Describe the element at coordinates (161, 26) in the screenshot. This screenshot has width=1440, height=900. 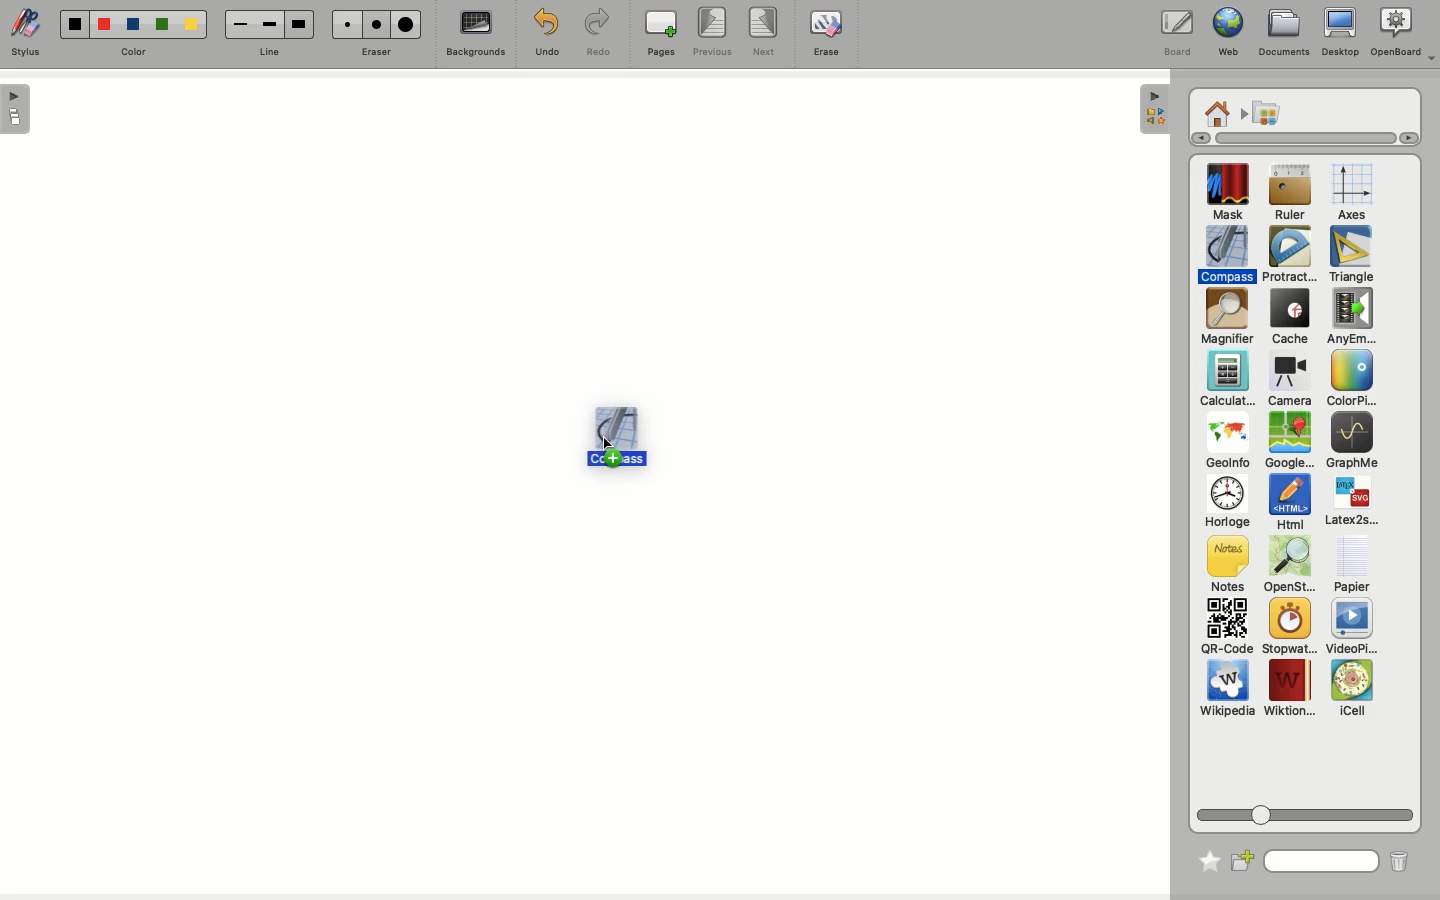
I see `color 4` at that location.